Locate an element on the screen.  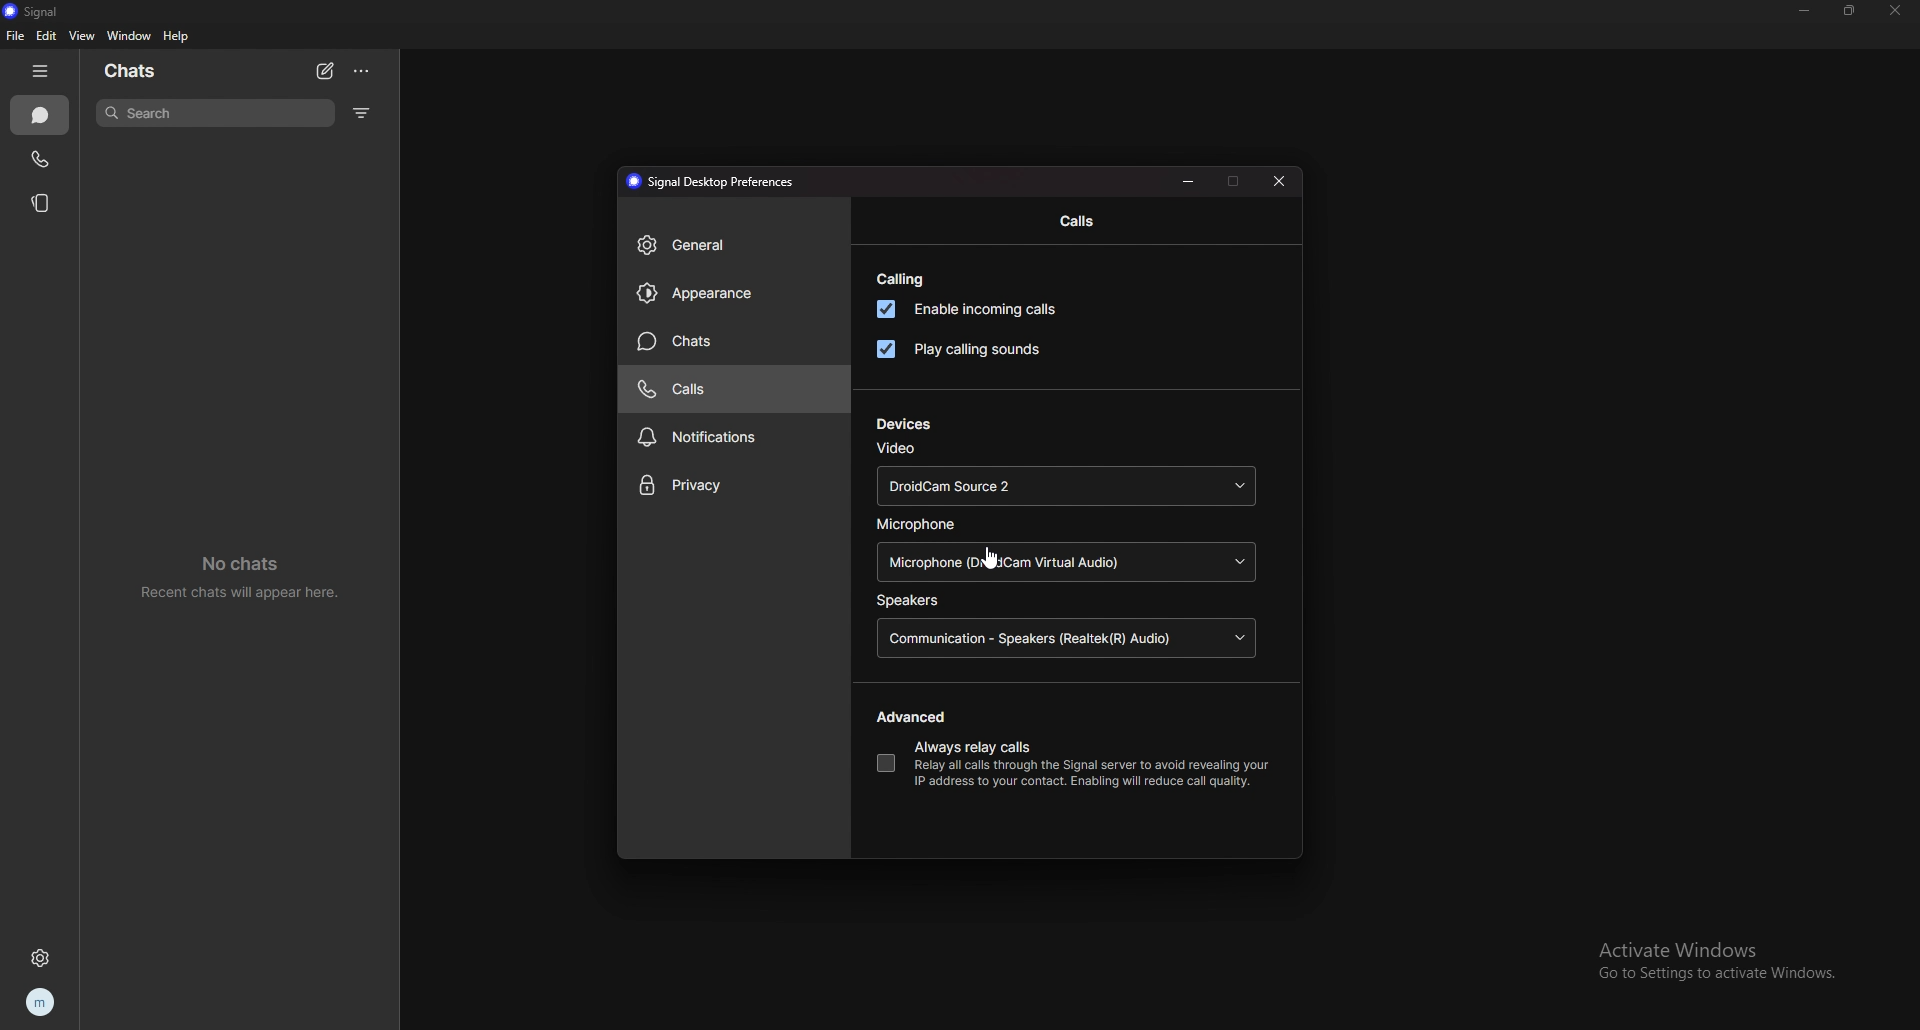
general is located at coordinates (735, 246).